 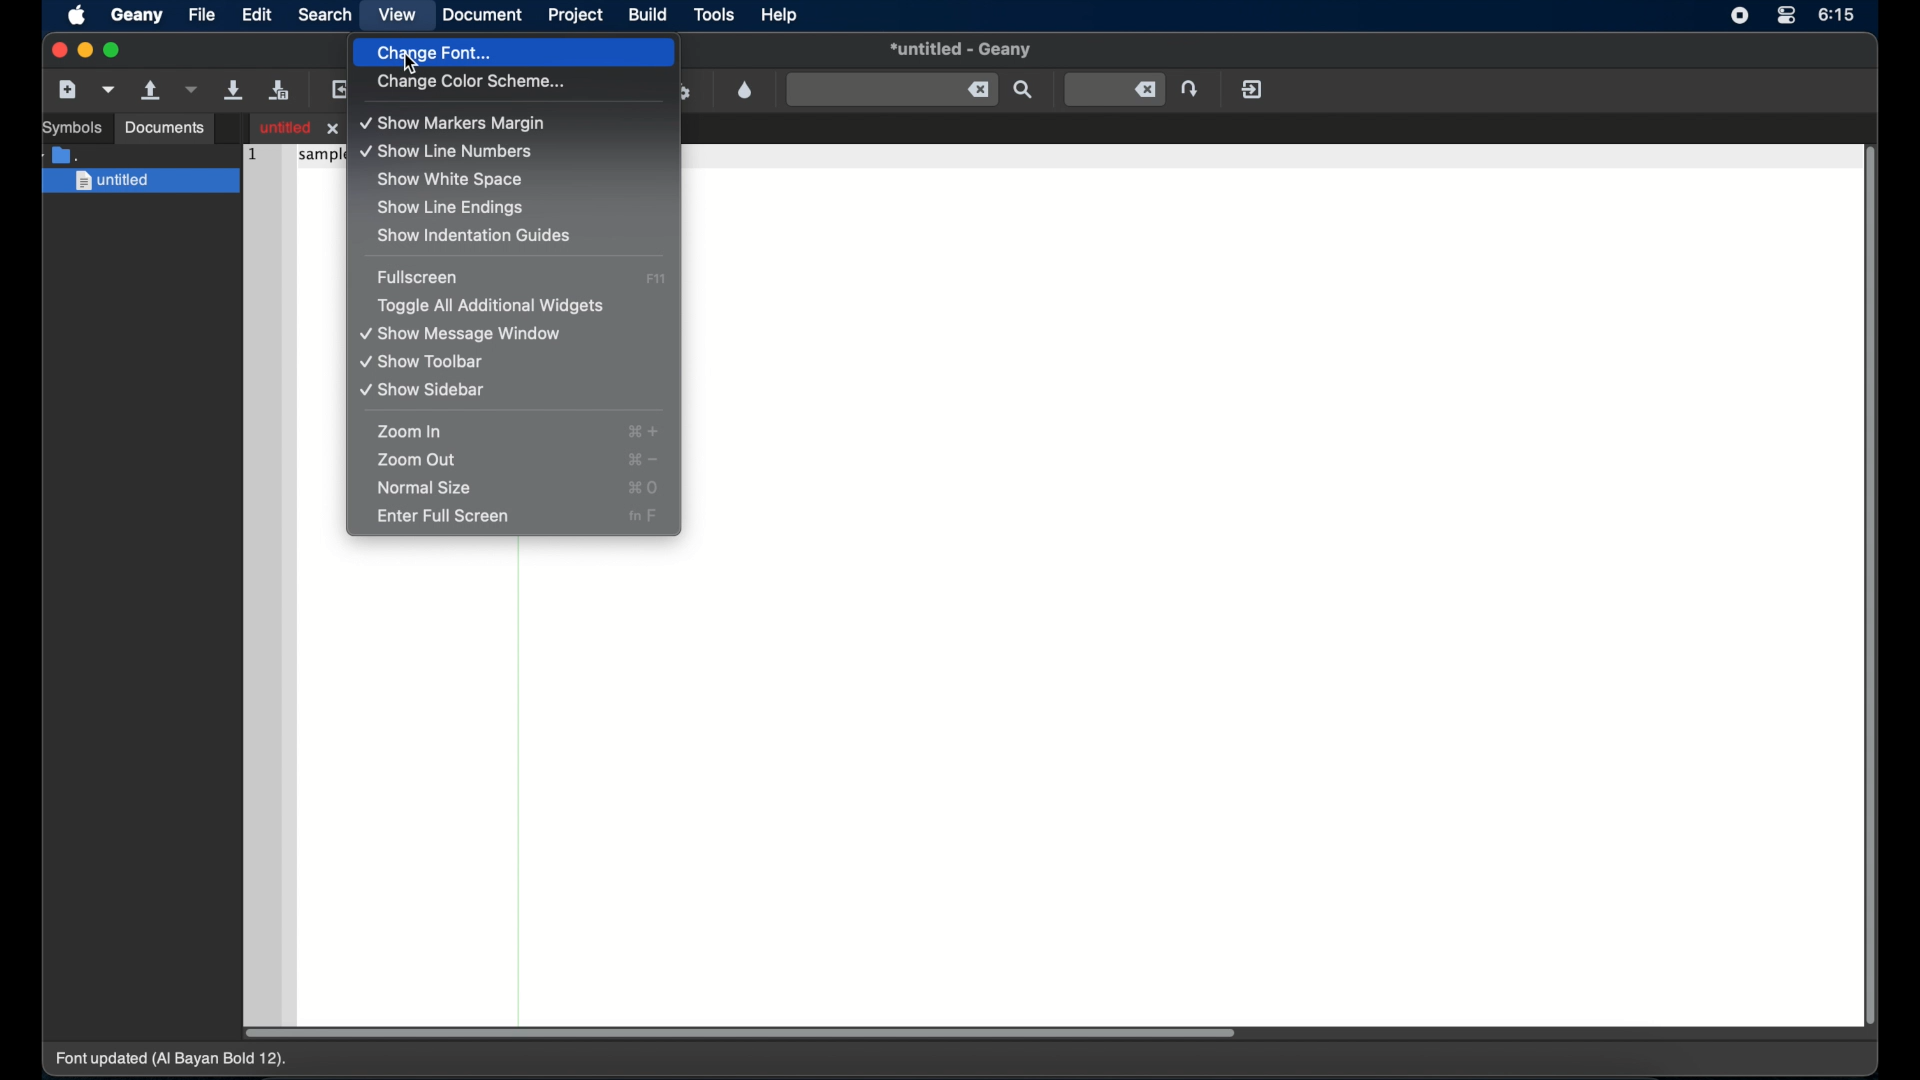 What do you see at coordinates (414, 66) in the screenshot?
I see `cursor` at bounding box center [414, 66].